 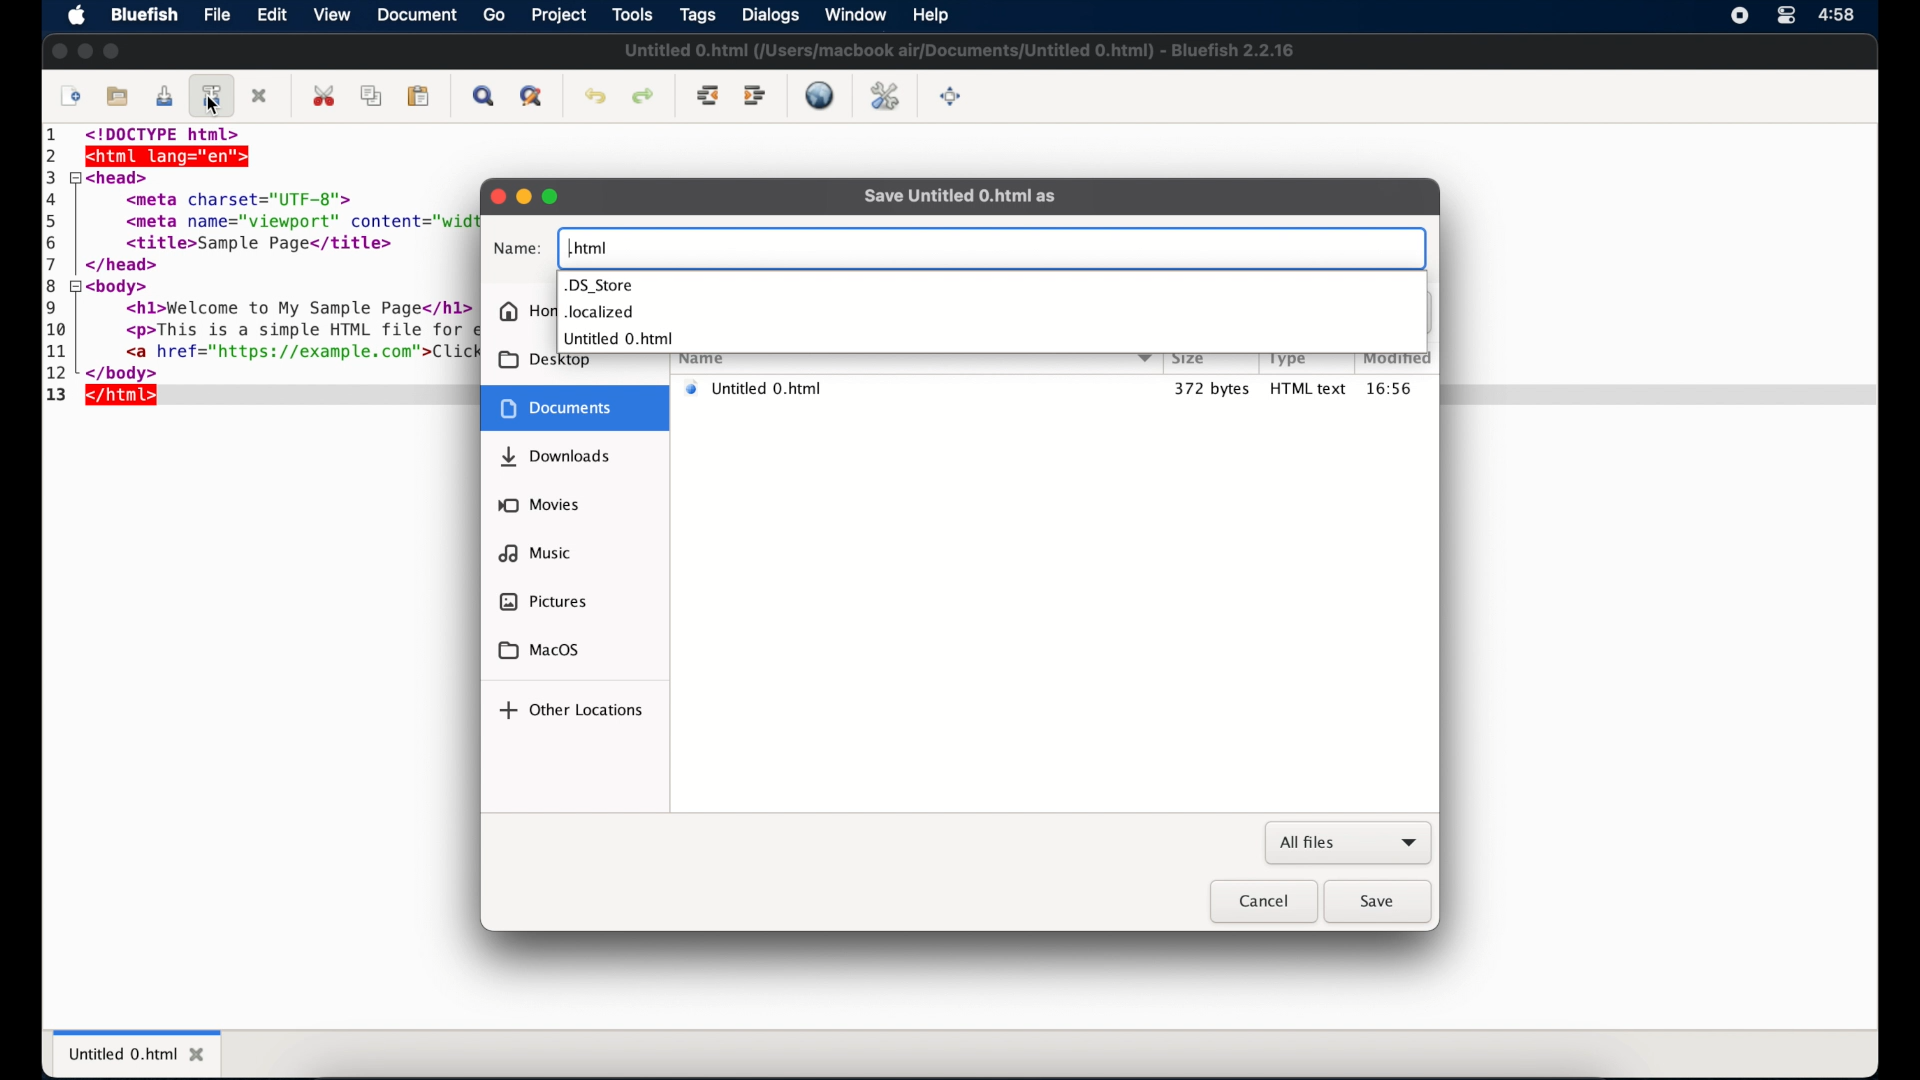 What do you see at coordinates (56, 263) in the screenshot?
I see `7` at bounding box center [56, 263].